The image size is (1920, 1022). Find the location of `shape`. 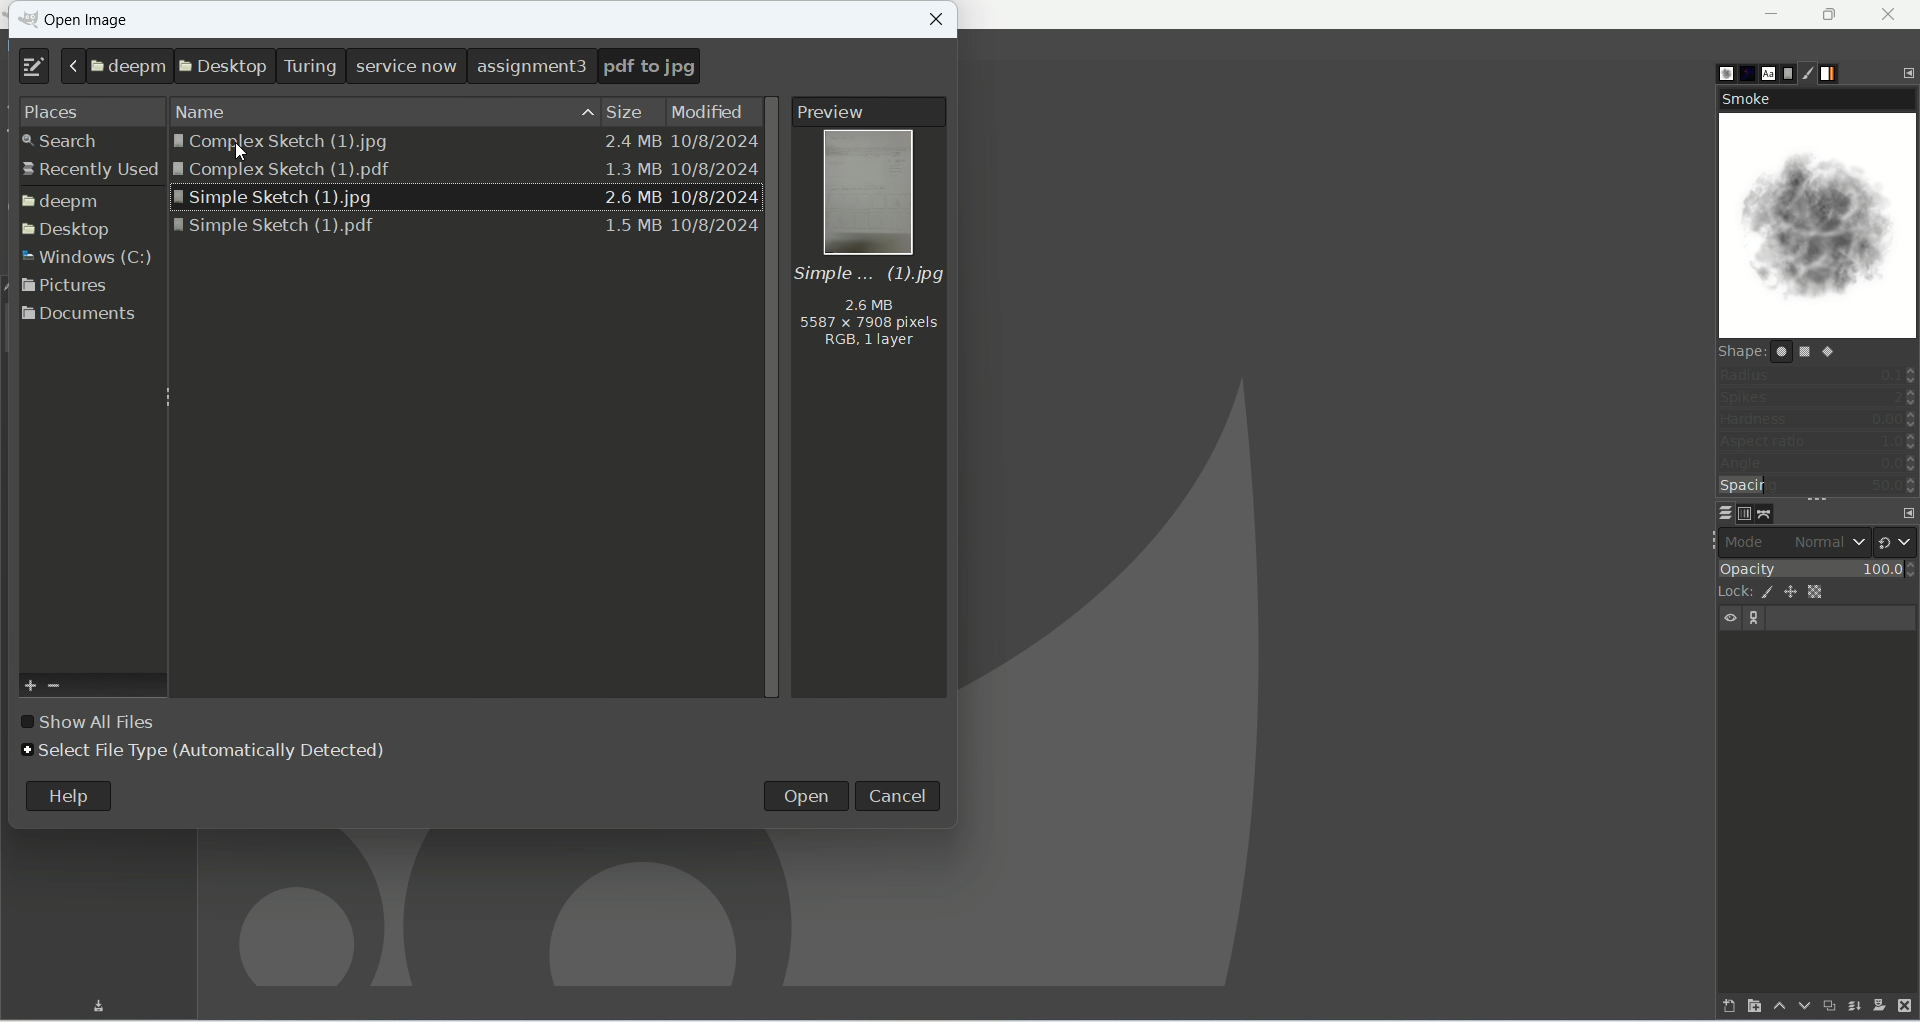

shape is located at coordinates (1818, 351).